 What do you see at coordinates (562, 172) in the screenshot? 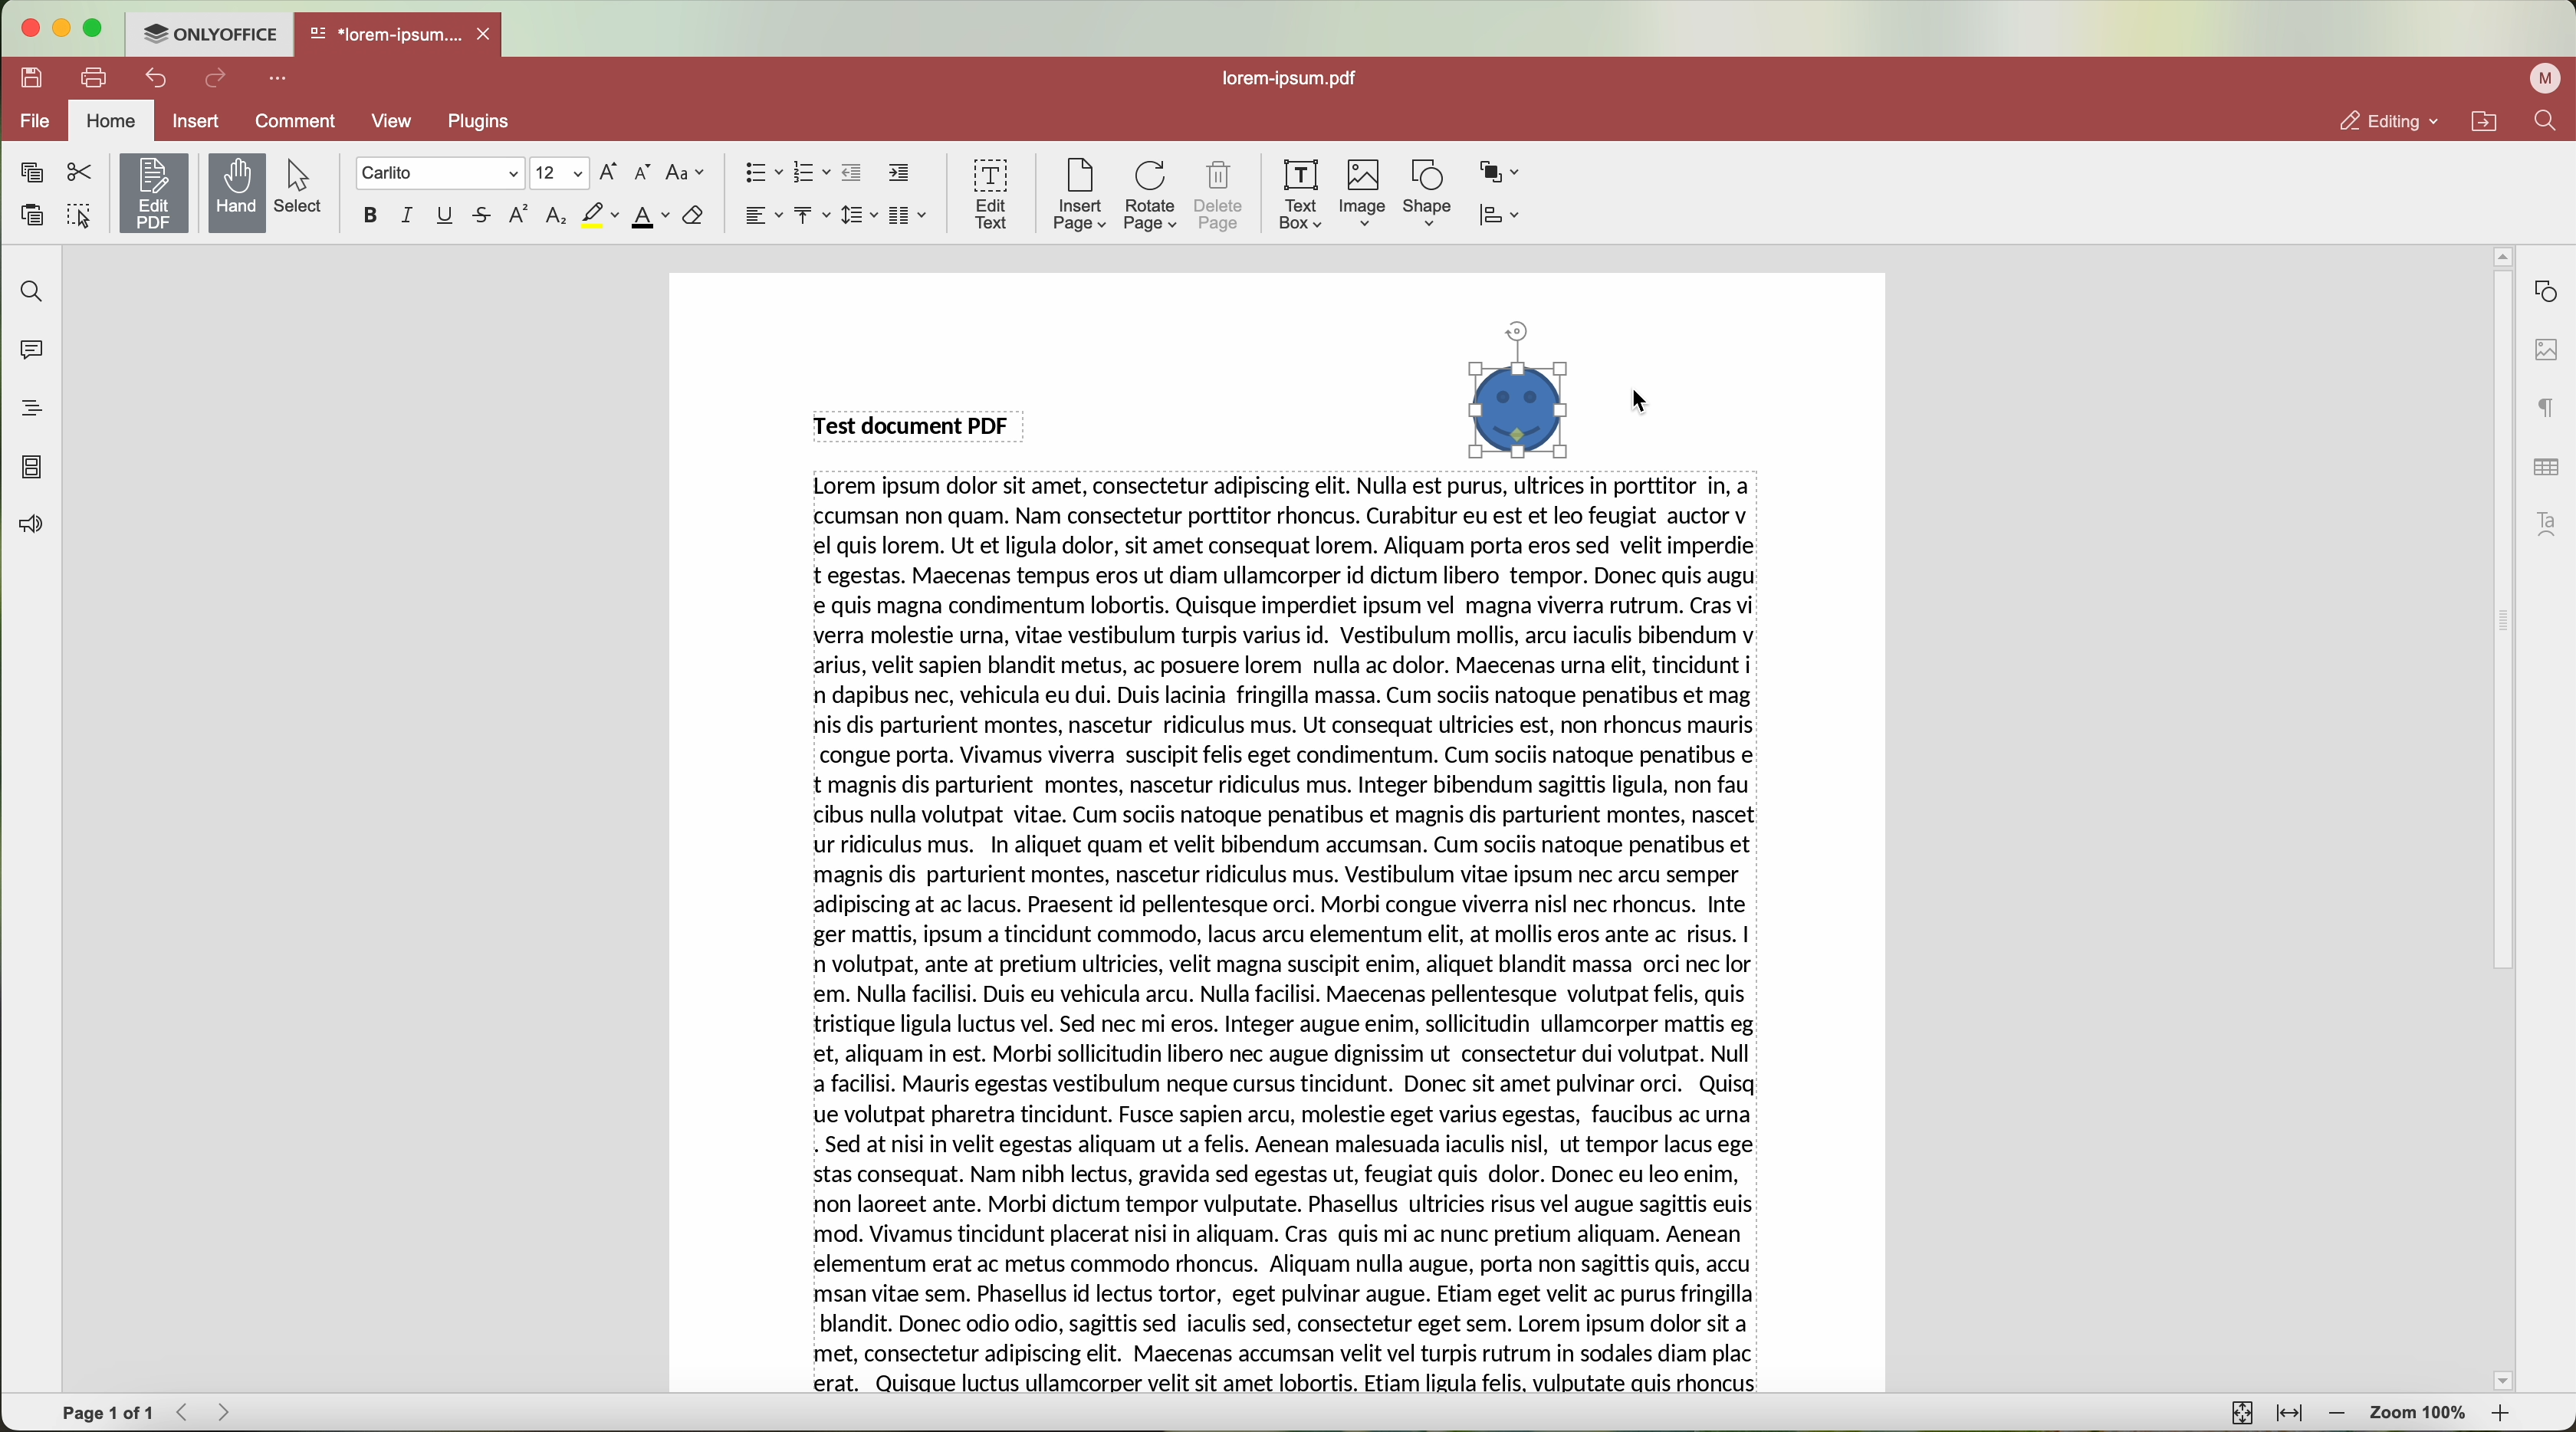
I see `size font` at bounding box center [562, 172].